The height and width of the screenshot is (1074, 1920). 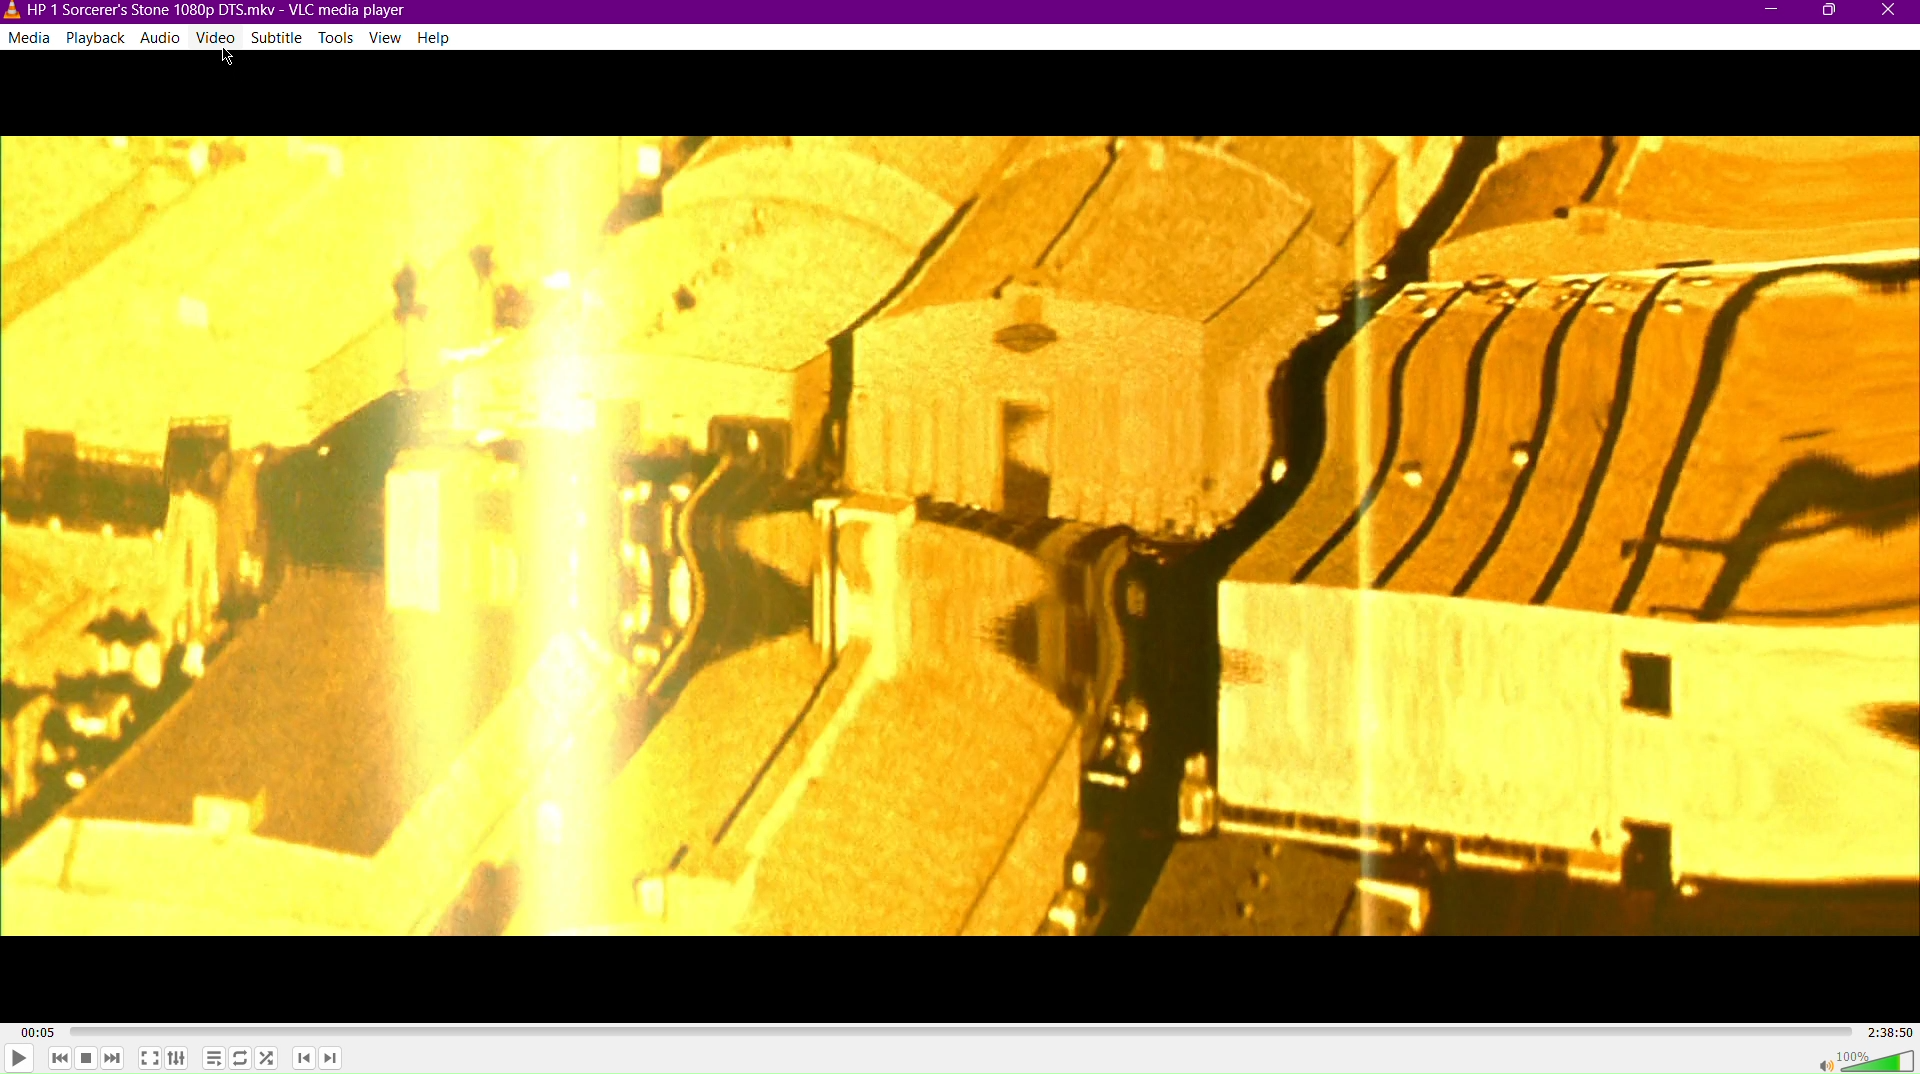 What do you see at coordinates (1771, 13) in the screenshot?
I see `Minimize` at bounding box center [1771, 13].